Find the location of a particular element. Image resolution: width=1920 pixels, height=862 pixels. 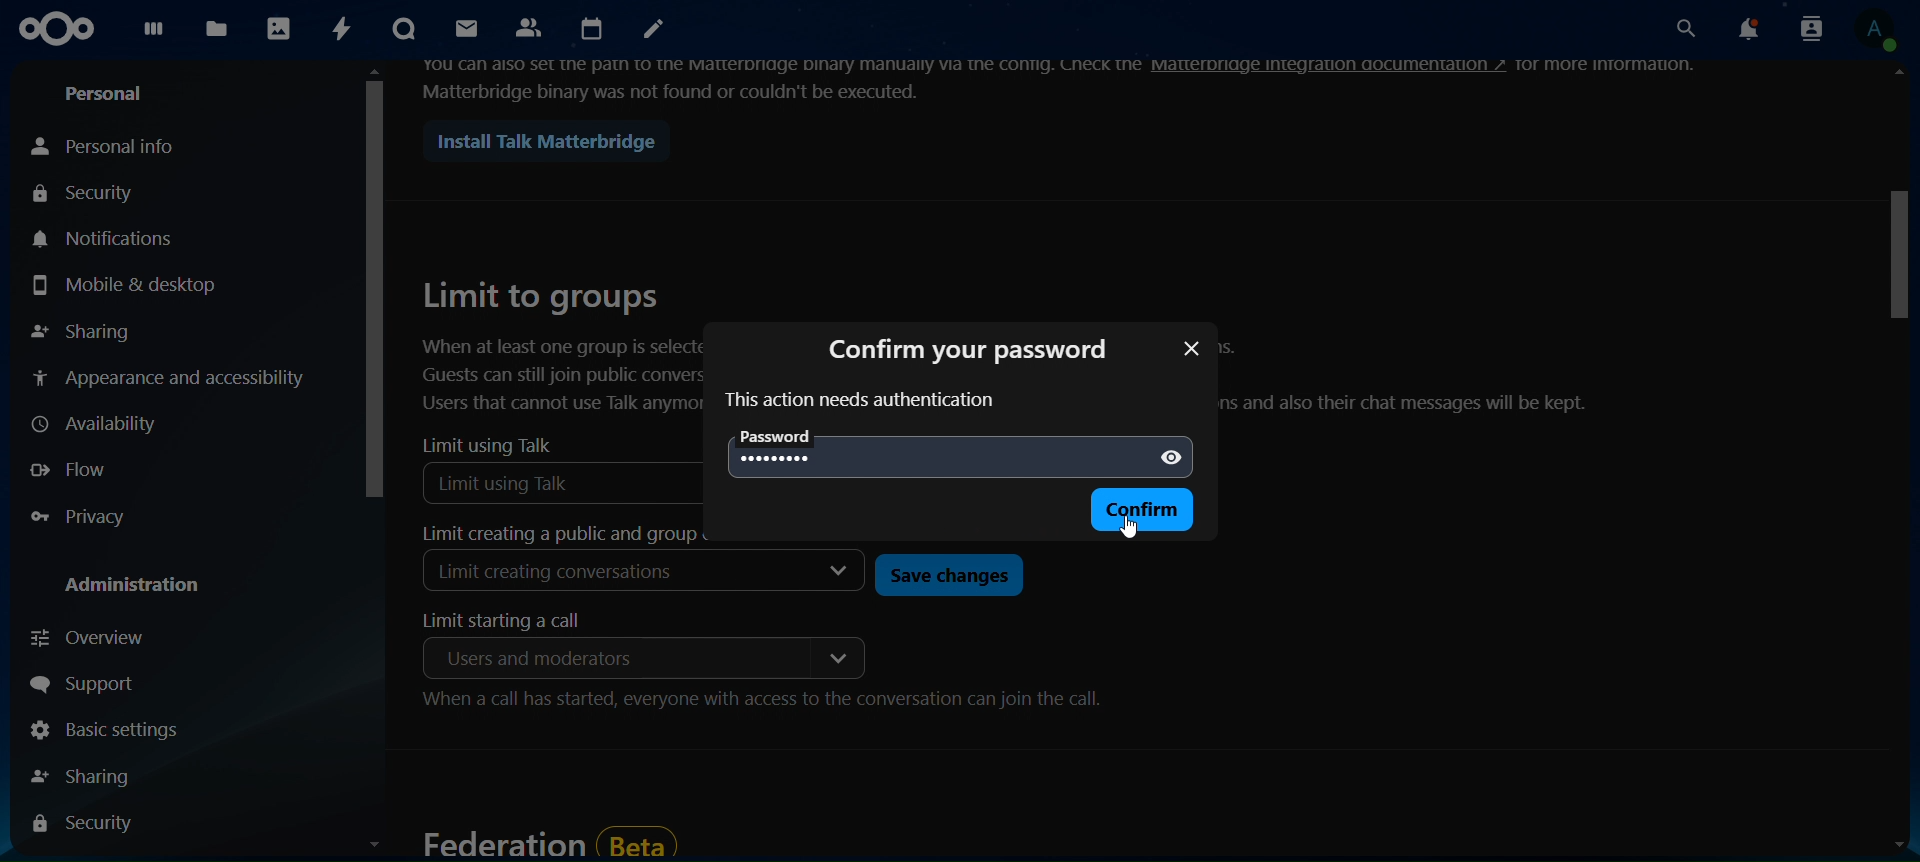

basic settings is located at coordinates (103, 733).